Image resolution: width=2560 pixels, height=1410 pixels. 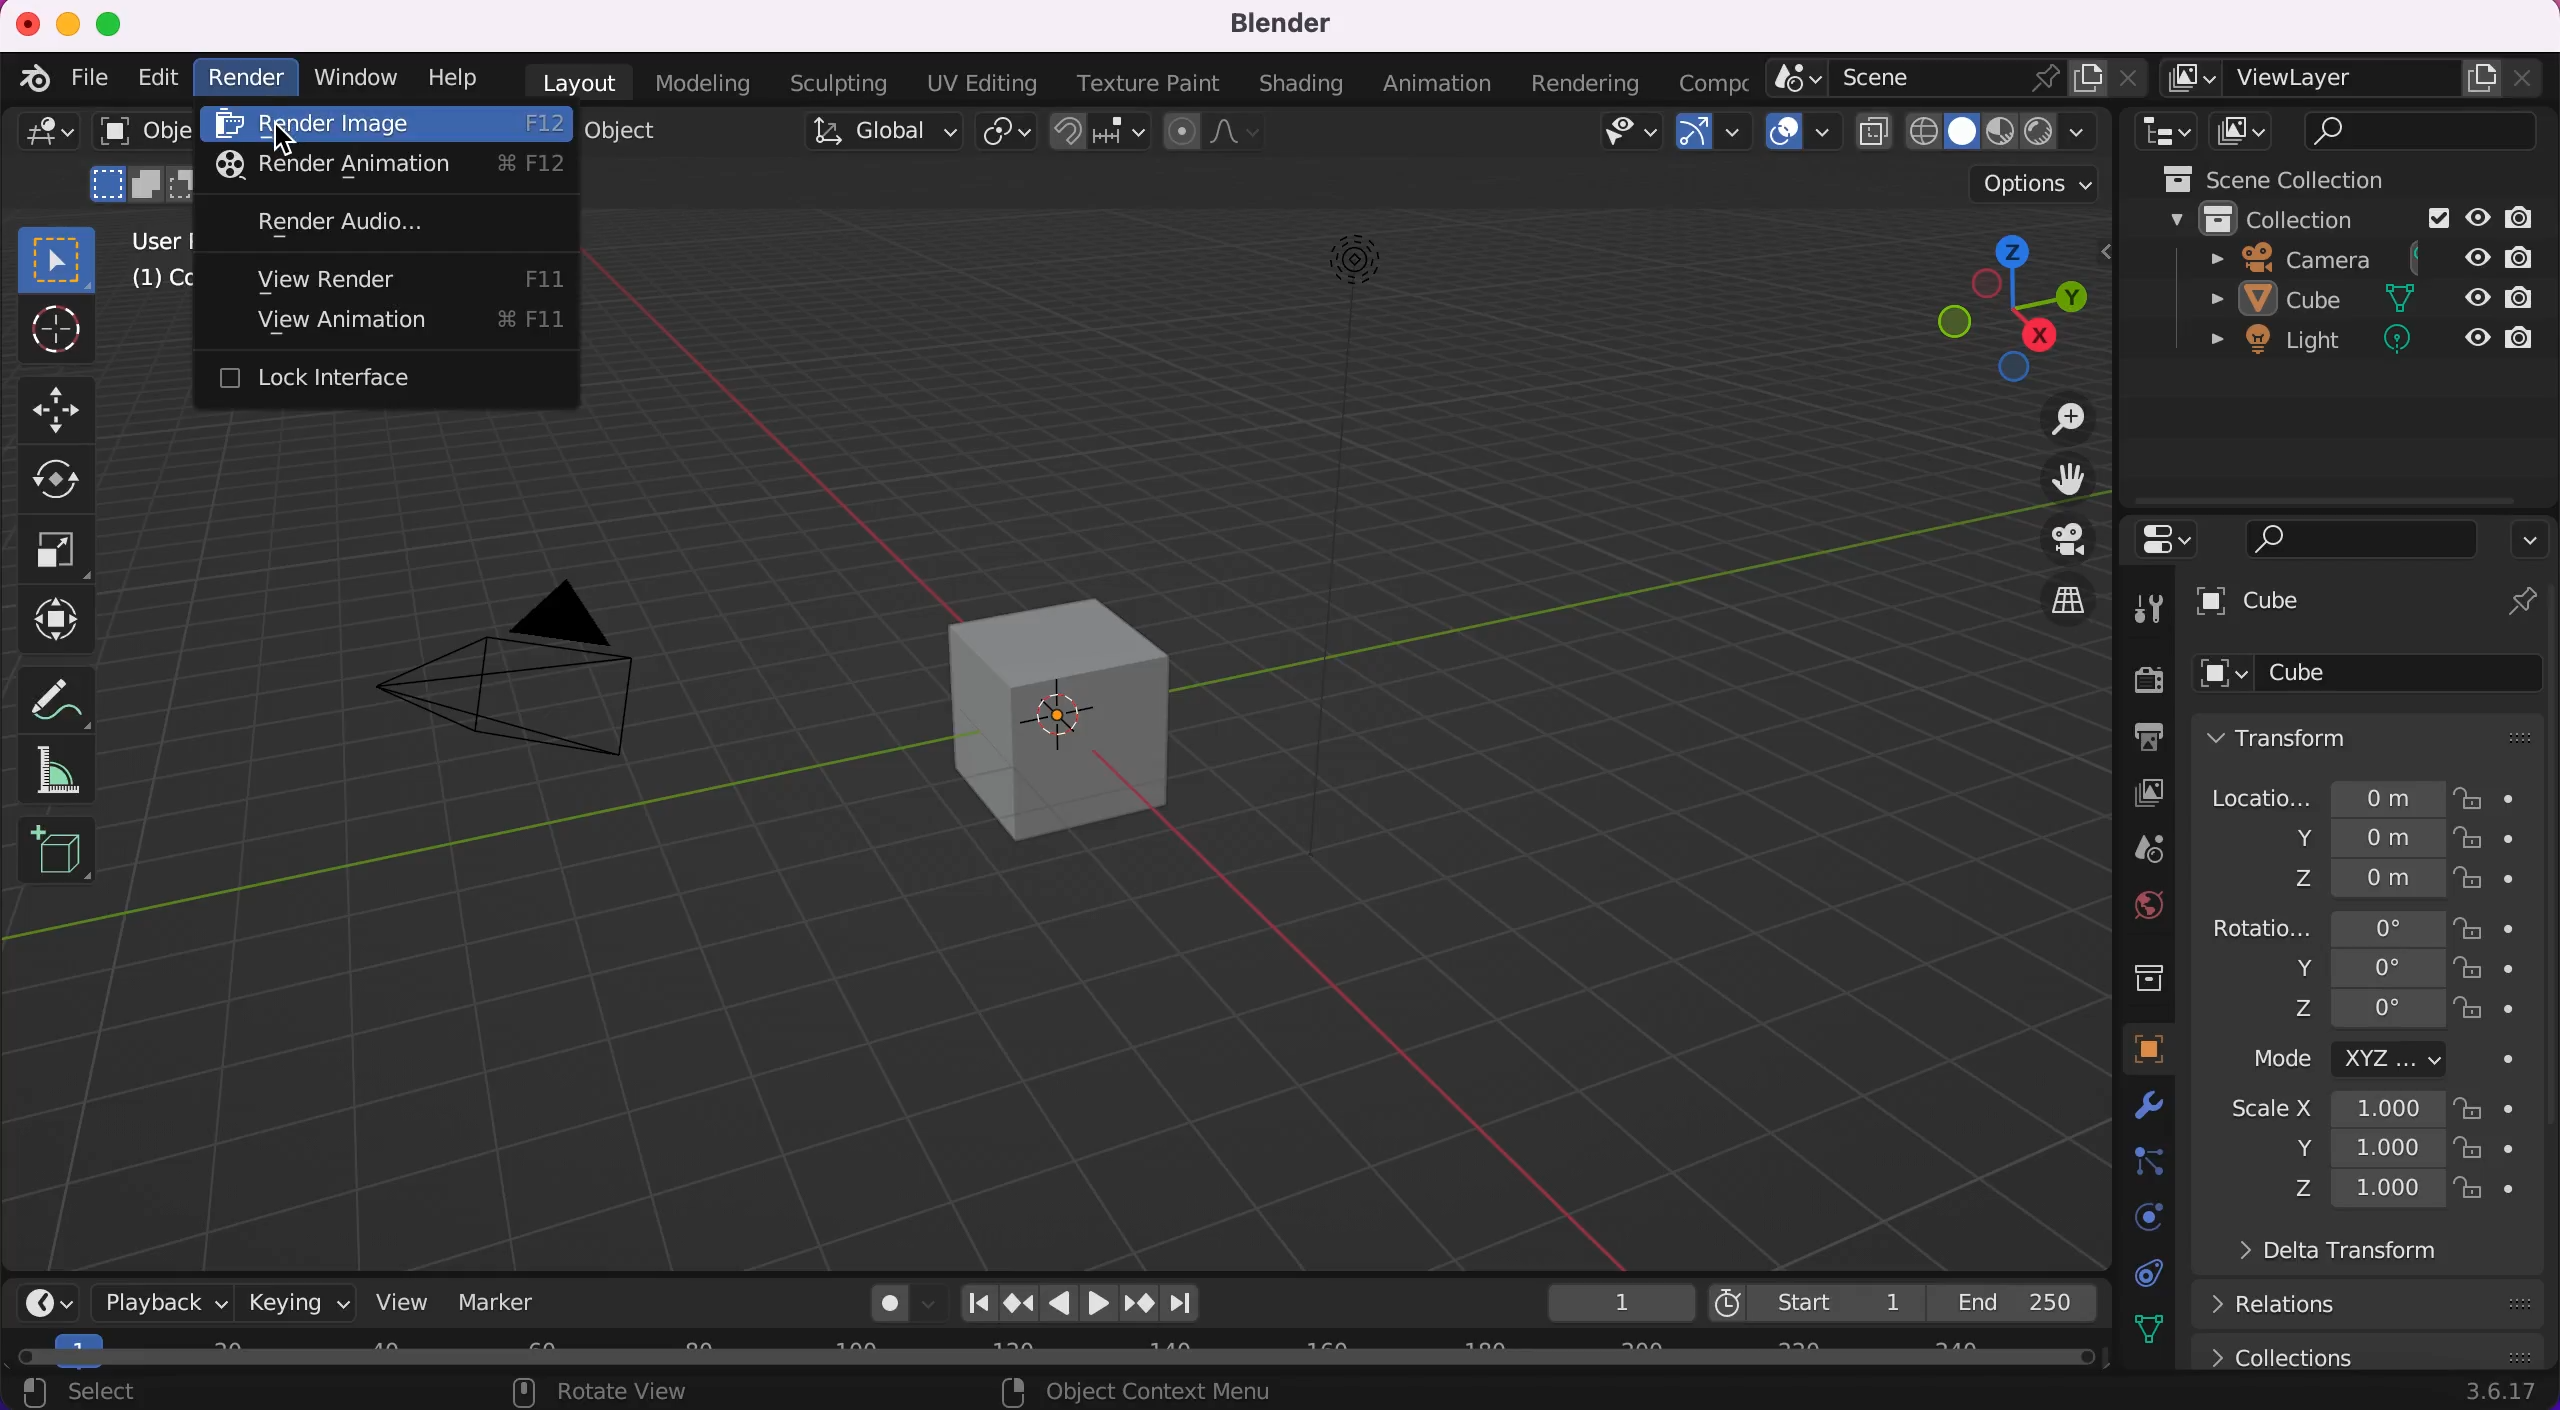 What do you see at coordinates (2151, 607) in the screenshot?
I see `tools` at bounding box center [2151, 607].